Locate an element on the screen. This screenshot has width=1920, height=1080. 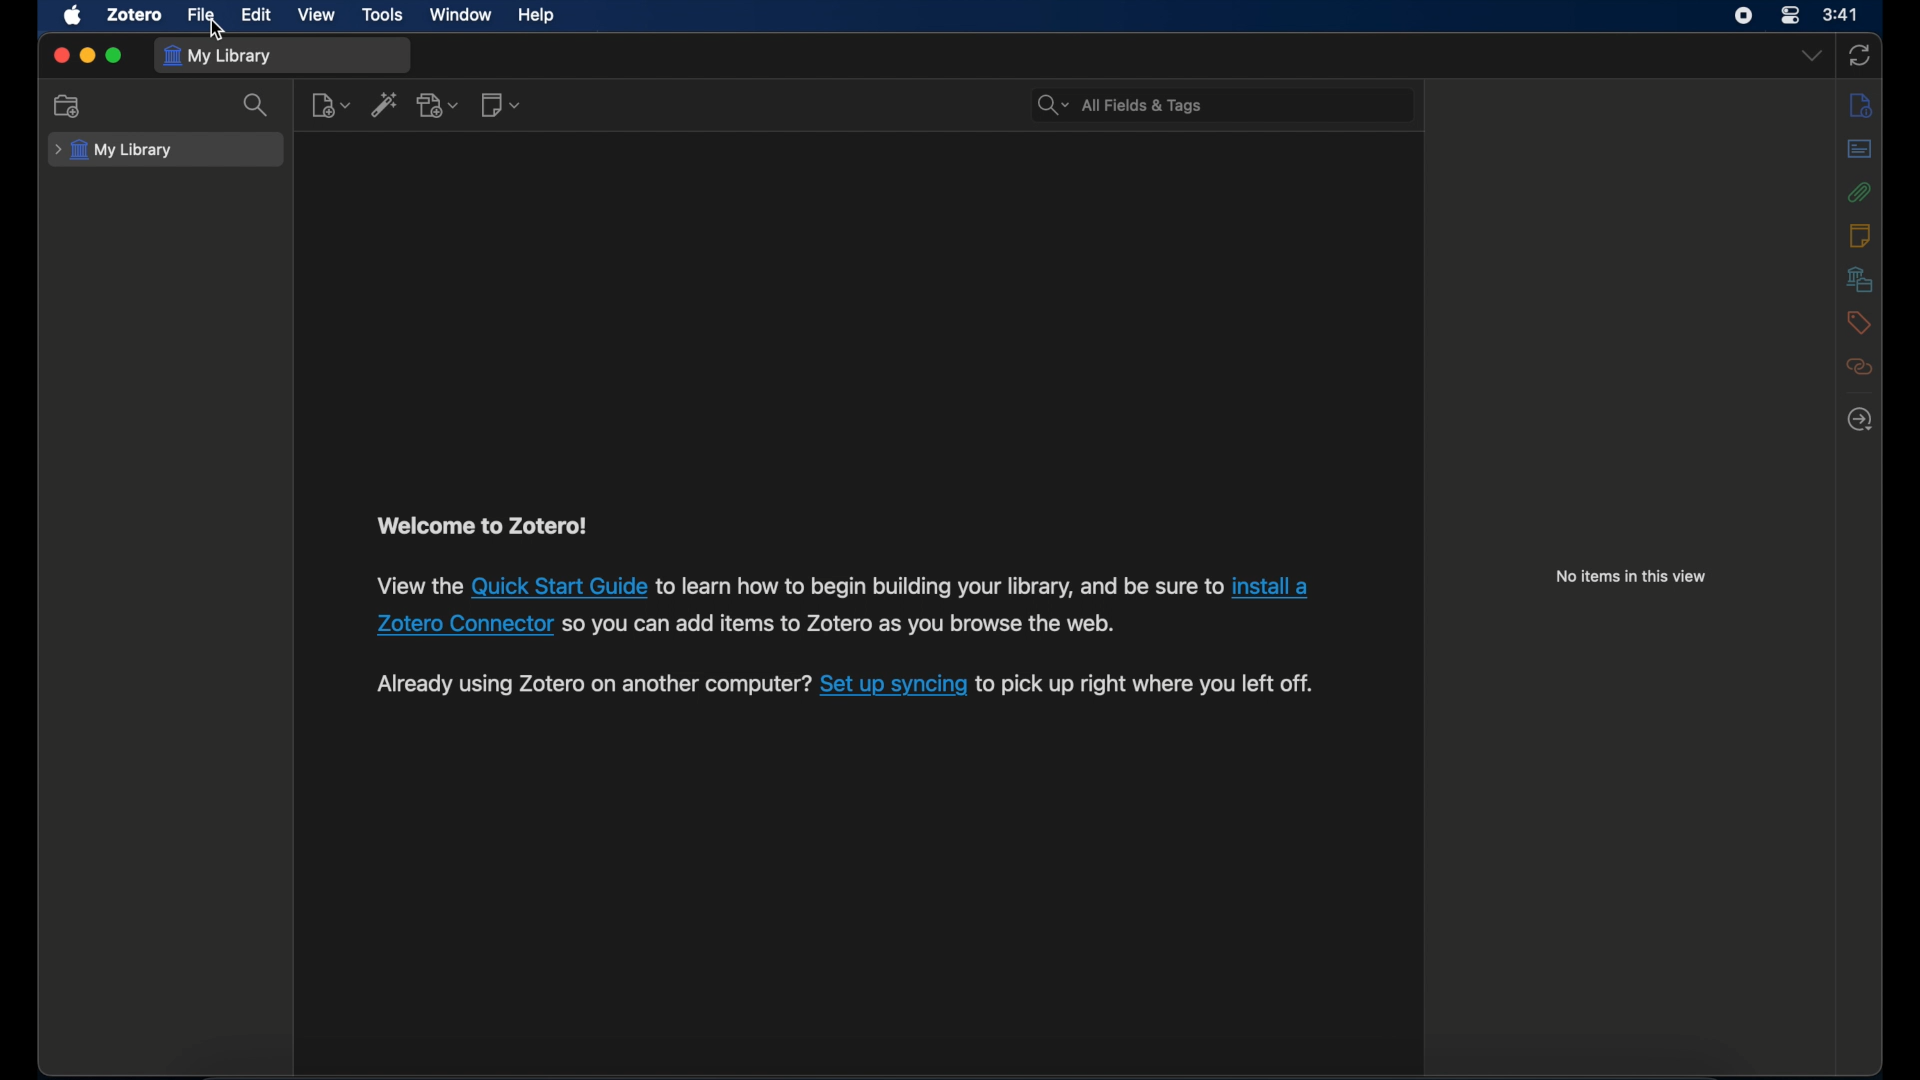
control center is located at coordinates (1789, 15).